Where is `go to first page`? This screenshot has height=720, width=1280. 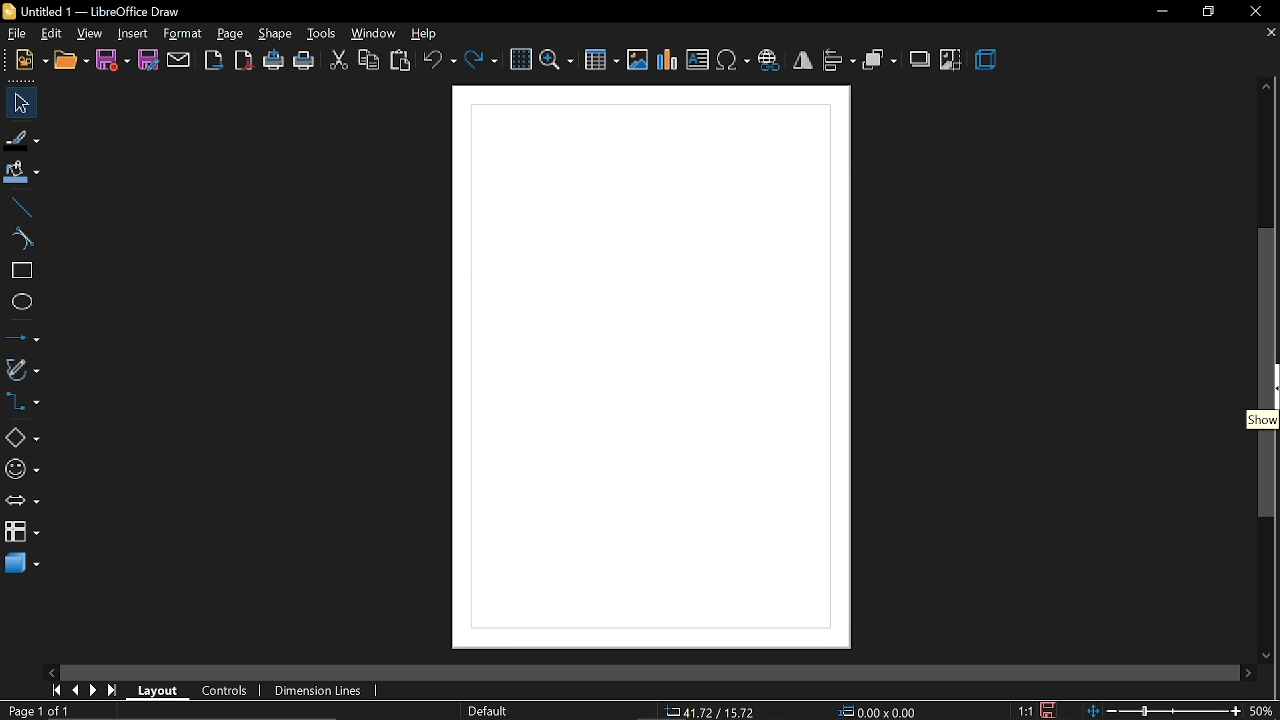 go to first page is located at coordinates (54, 690).